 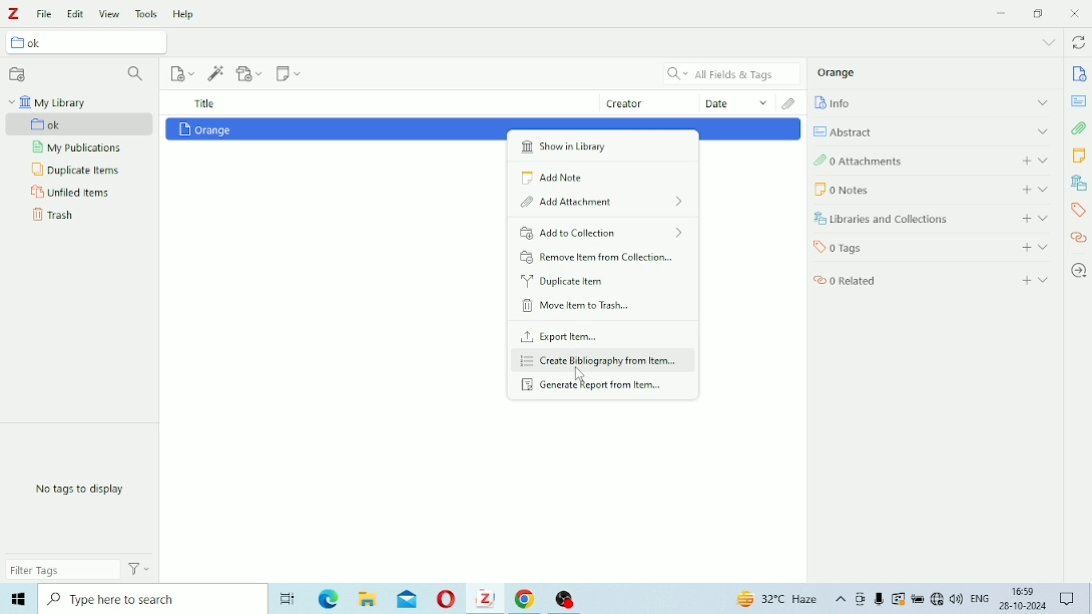 I want to click on Create Bibliography from Item, so click(x=603, y=361).